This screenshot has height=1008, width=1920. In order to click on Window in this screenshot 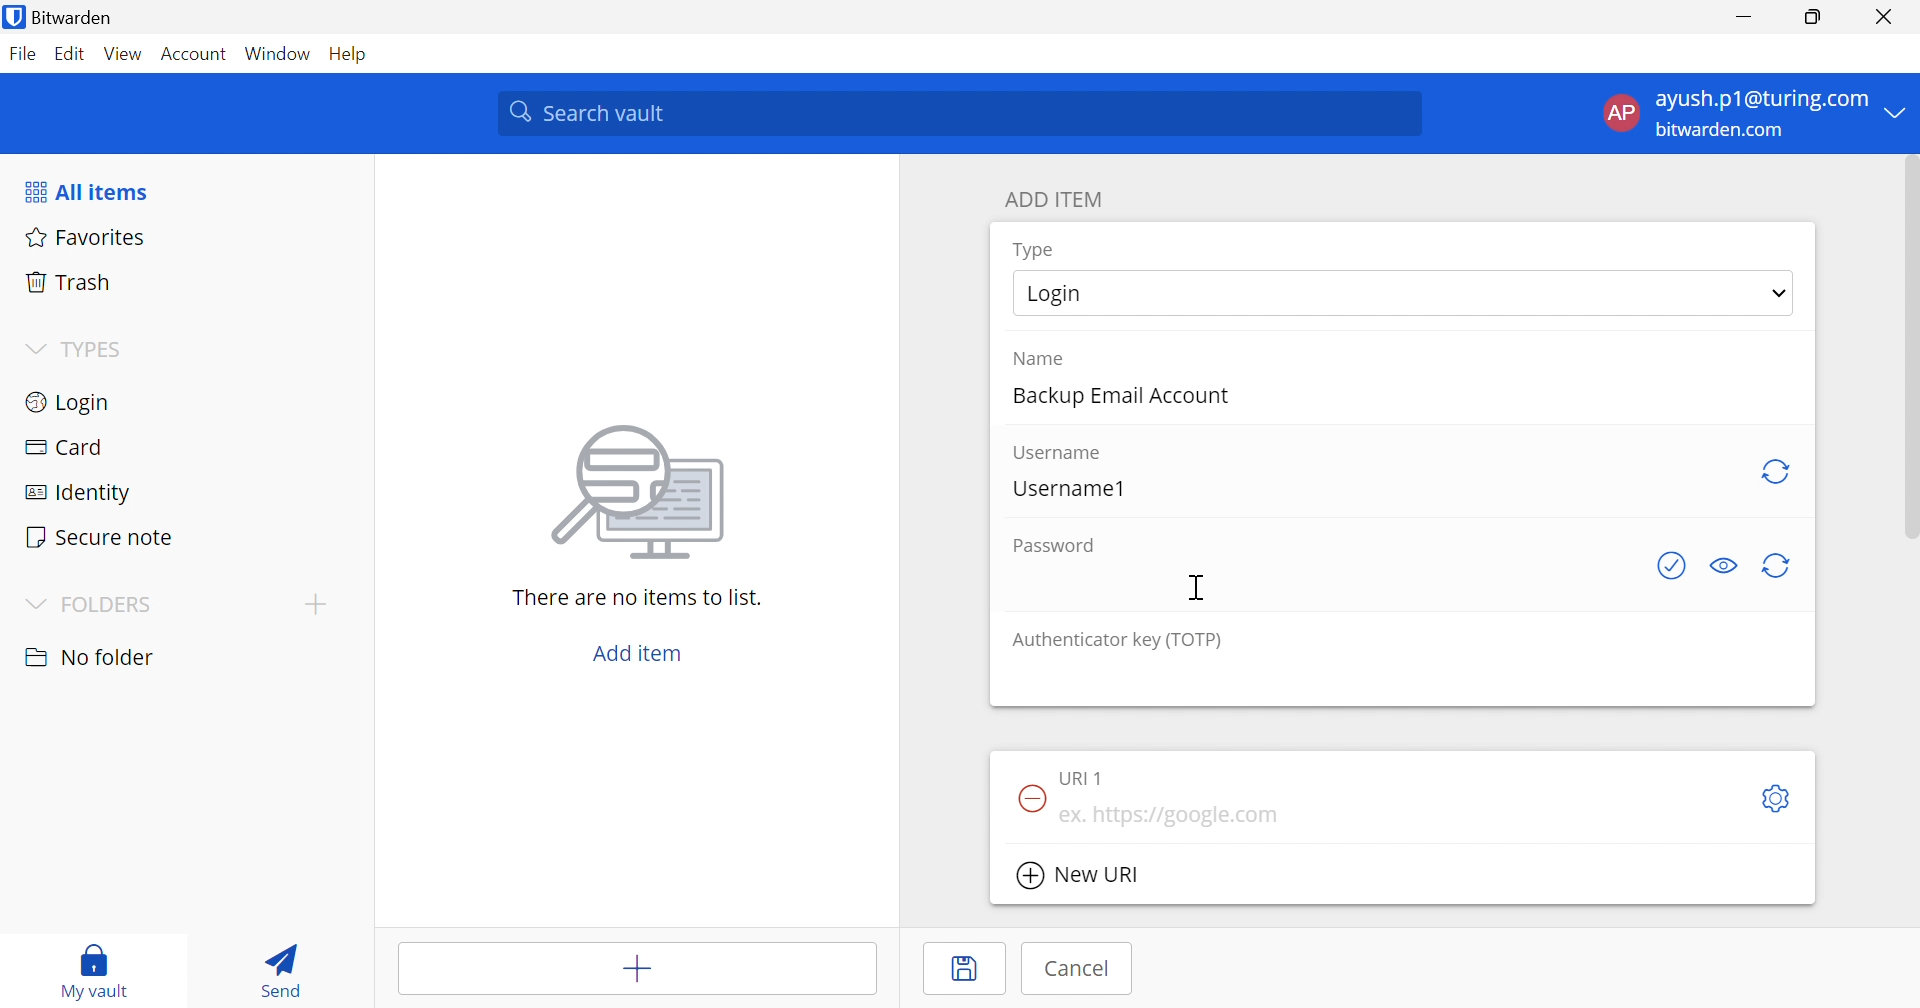, I will do `click(277, 51)`.